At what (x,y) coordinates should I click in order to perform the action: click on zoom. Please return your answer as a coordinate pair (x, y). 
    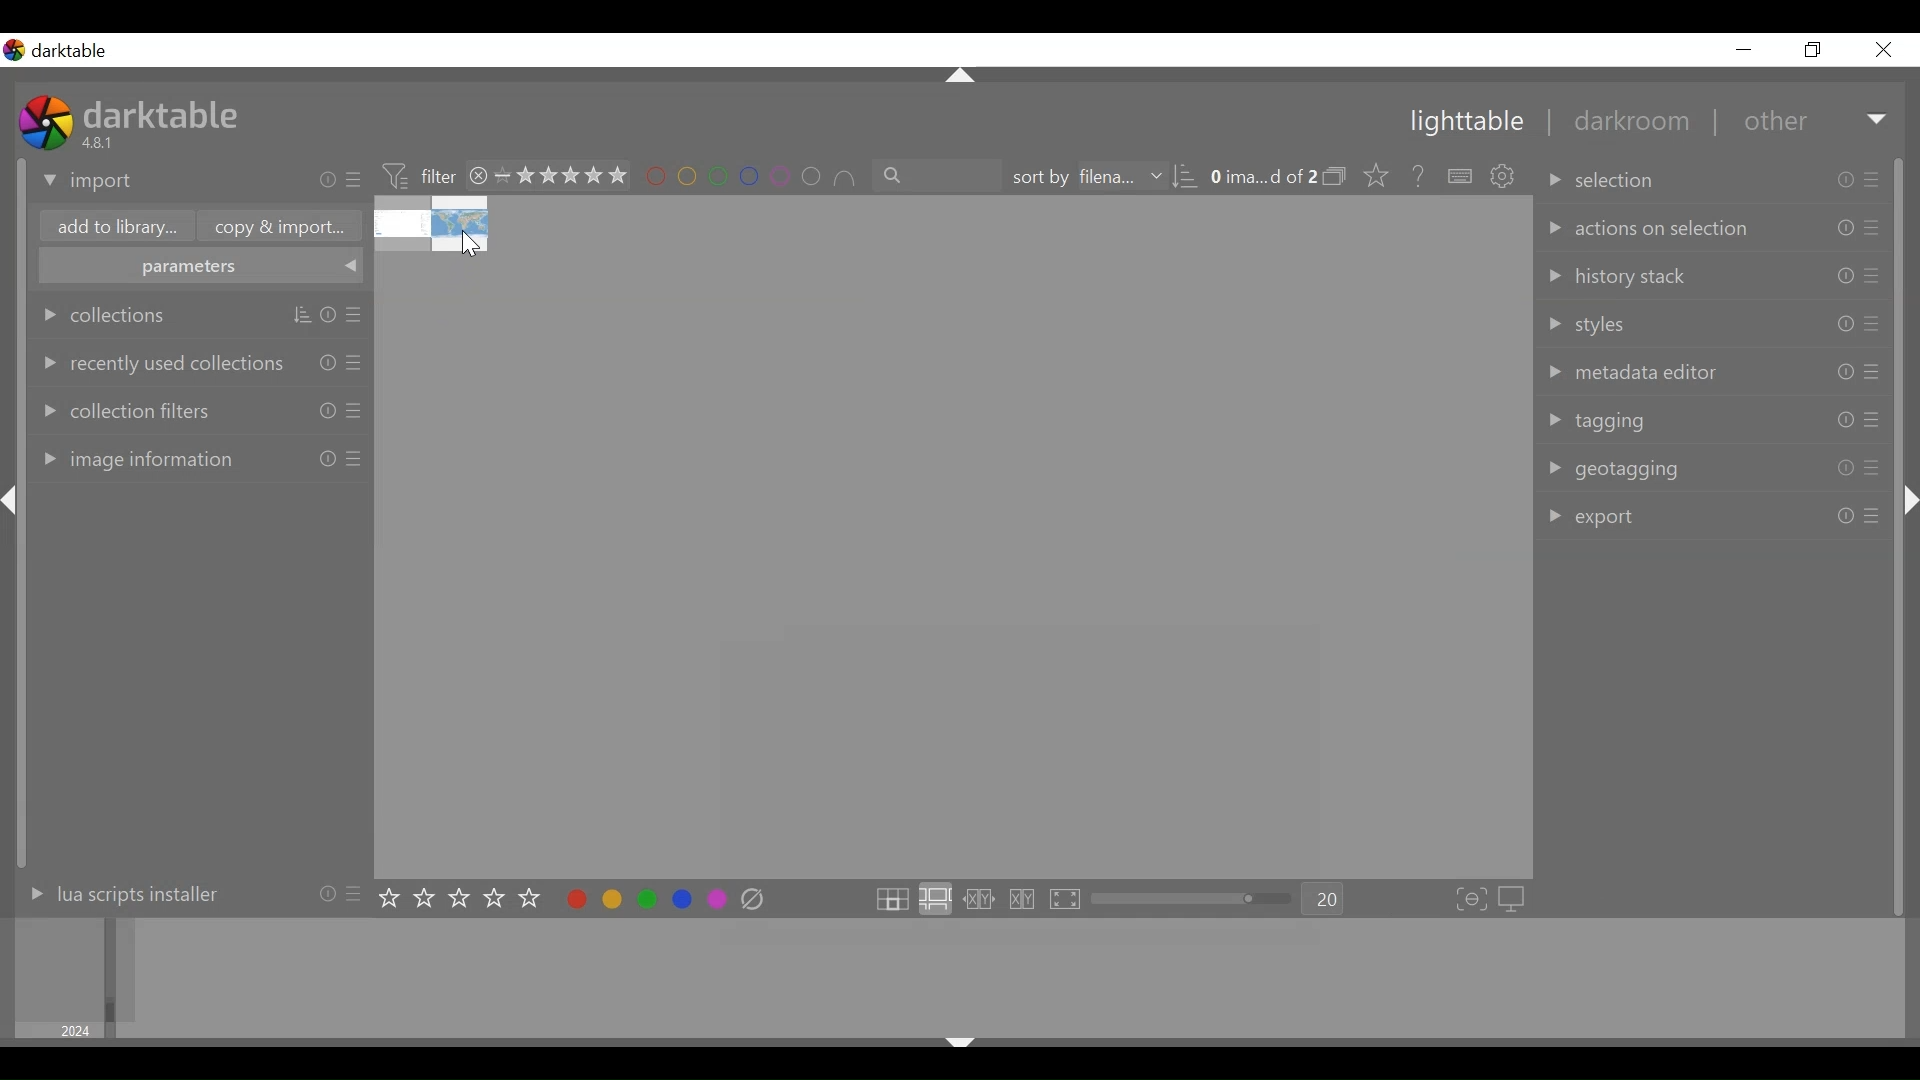
    Looking at the image, I should click on (1196, 901).